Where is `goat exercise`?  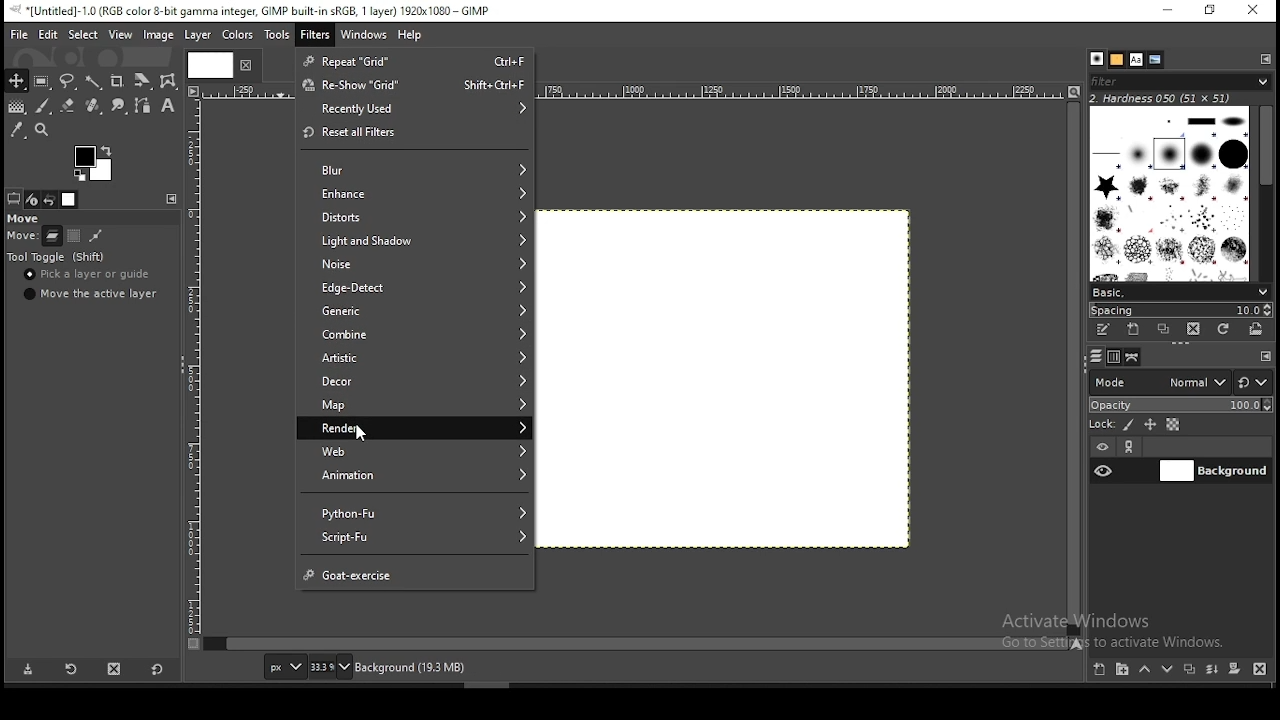
goat exercise is located at coordinates (418, 574).